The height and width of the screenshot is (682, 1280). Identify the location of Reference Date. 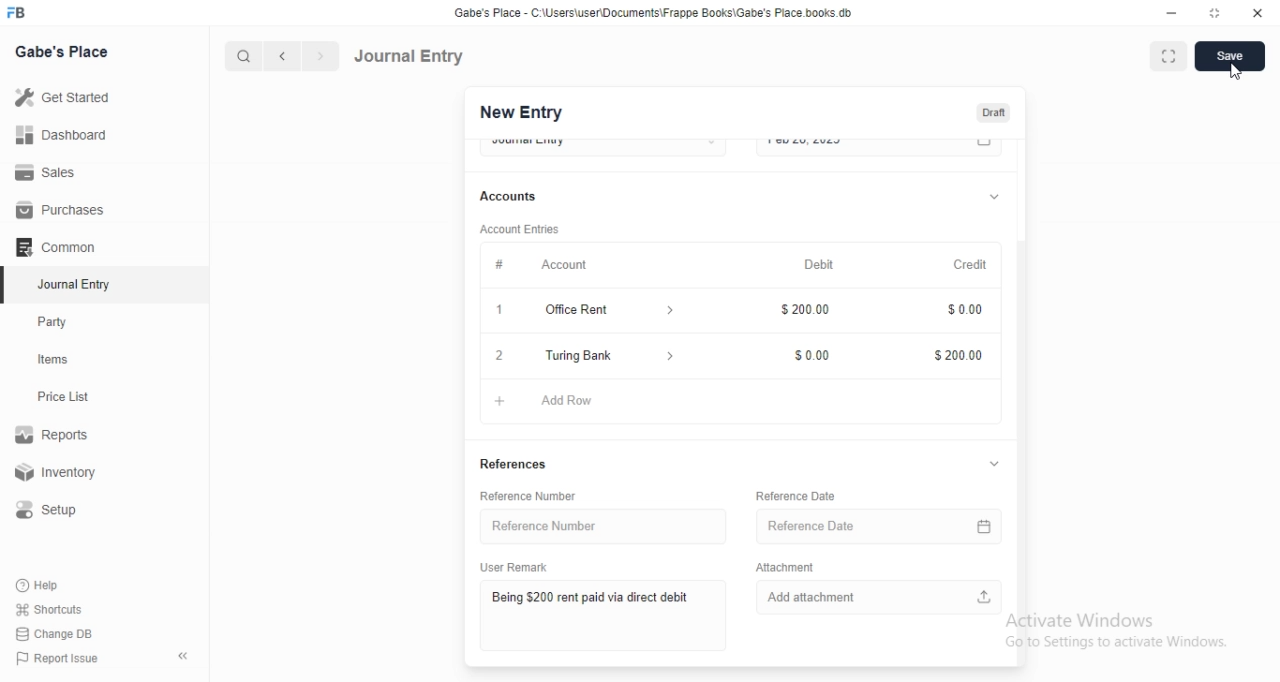
(801, 492).